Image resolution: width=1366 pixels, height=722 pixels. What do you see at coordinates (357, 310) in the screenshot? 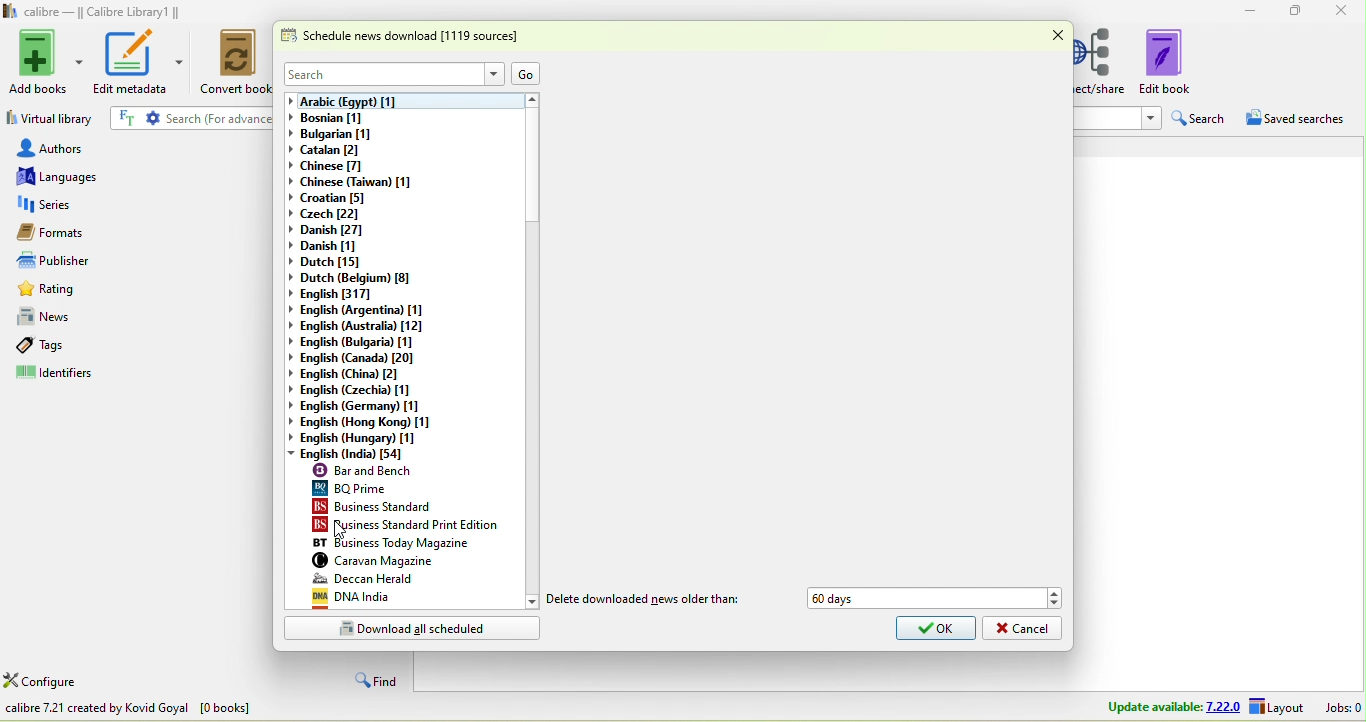
I see `english (argentina)[1]` at bounding box center [357, 310].